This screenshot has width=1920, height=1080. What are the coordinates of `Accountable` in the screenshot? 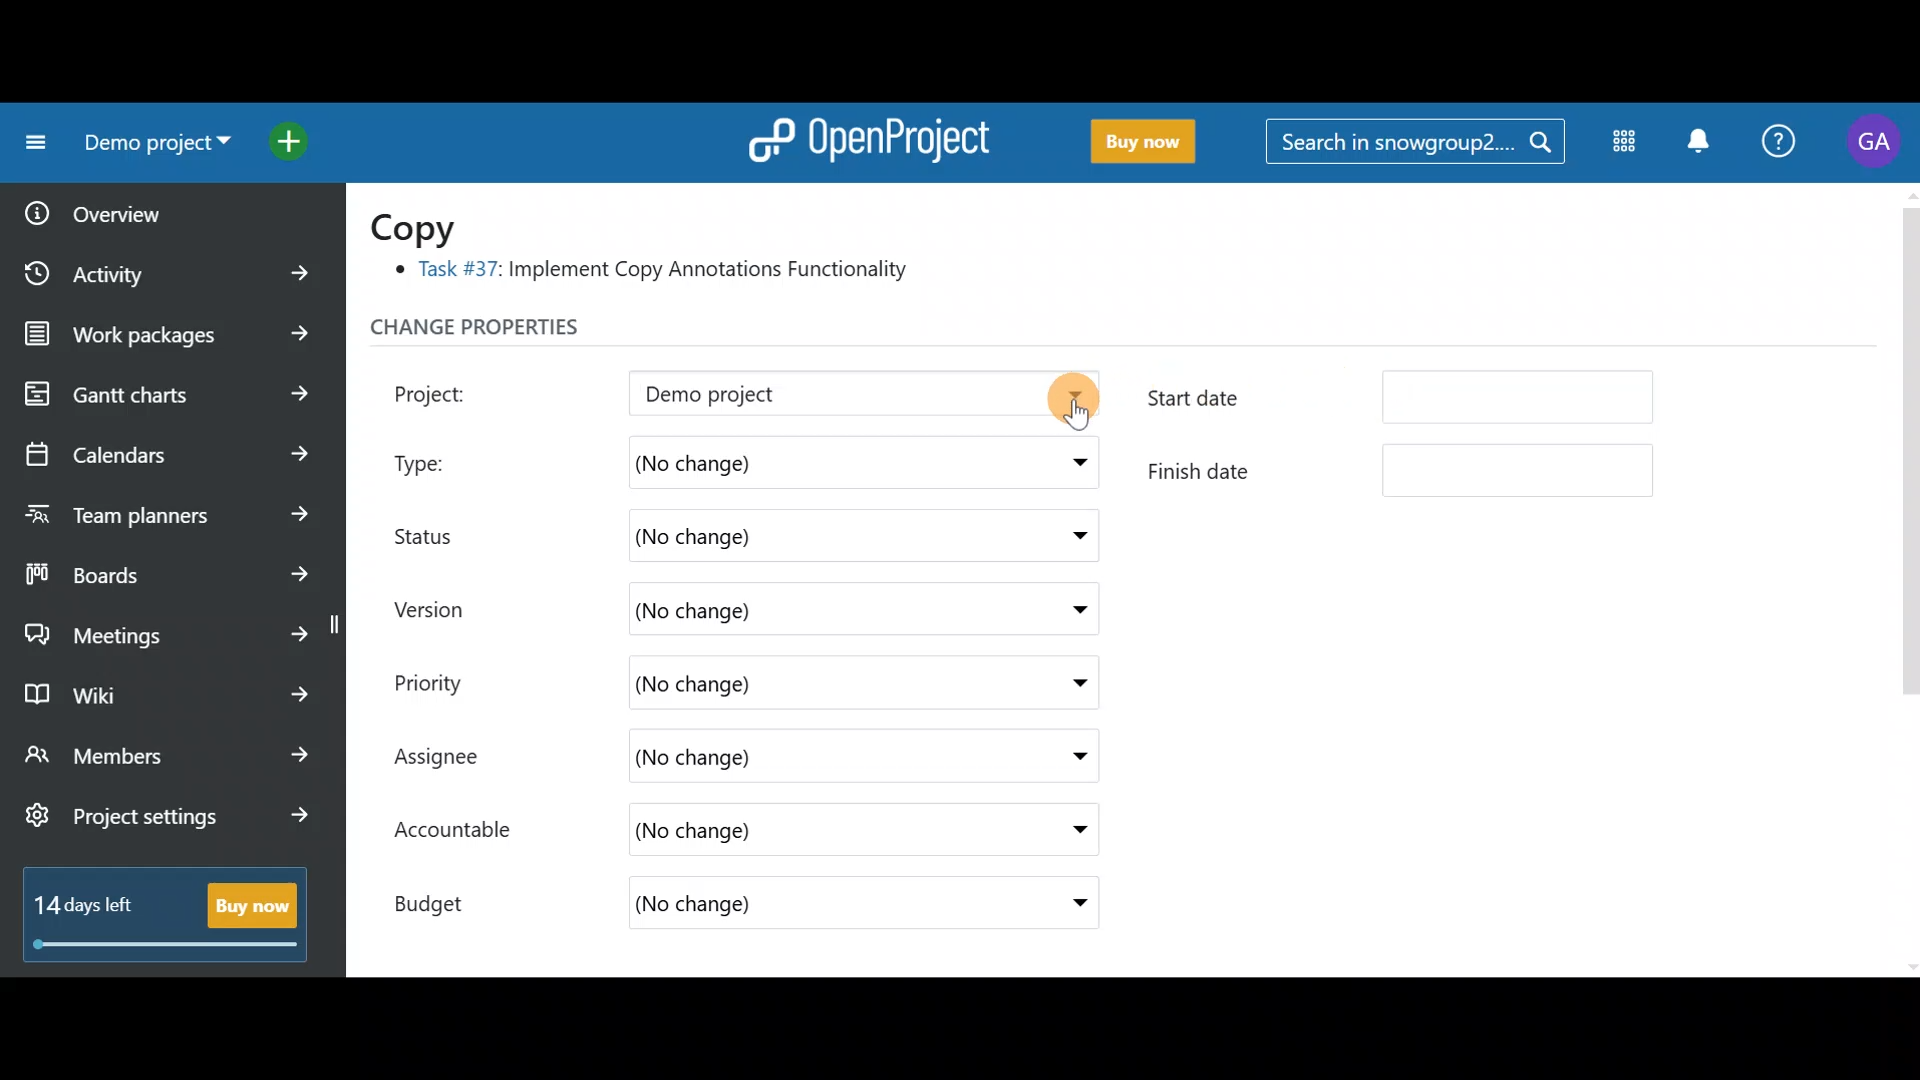 It's located at (463, 832).